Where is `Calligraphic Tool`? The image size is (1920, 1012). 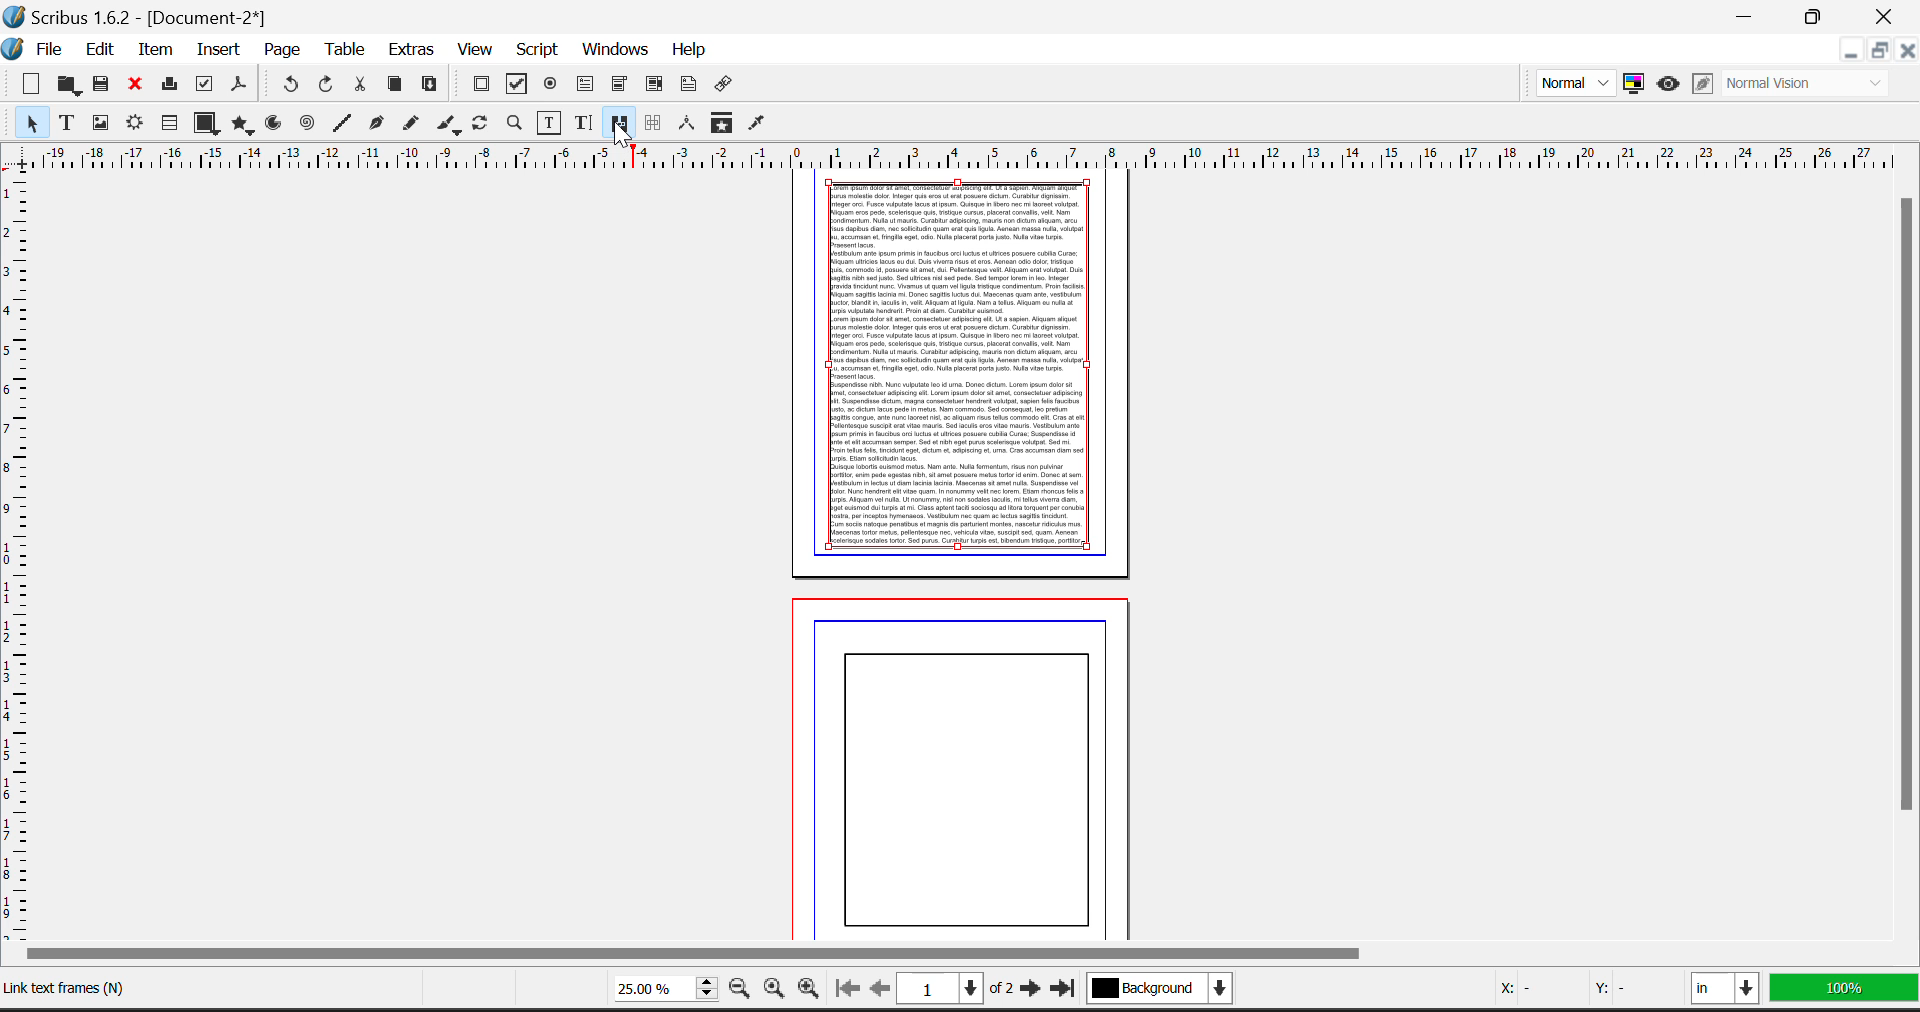
Calligraphic Tool is located at coordinates (448, 124).